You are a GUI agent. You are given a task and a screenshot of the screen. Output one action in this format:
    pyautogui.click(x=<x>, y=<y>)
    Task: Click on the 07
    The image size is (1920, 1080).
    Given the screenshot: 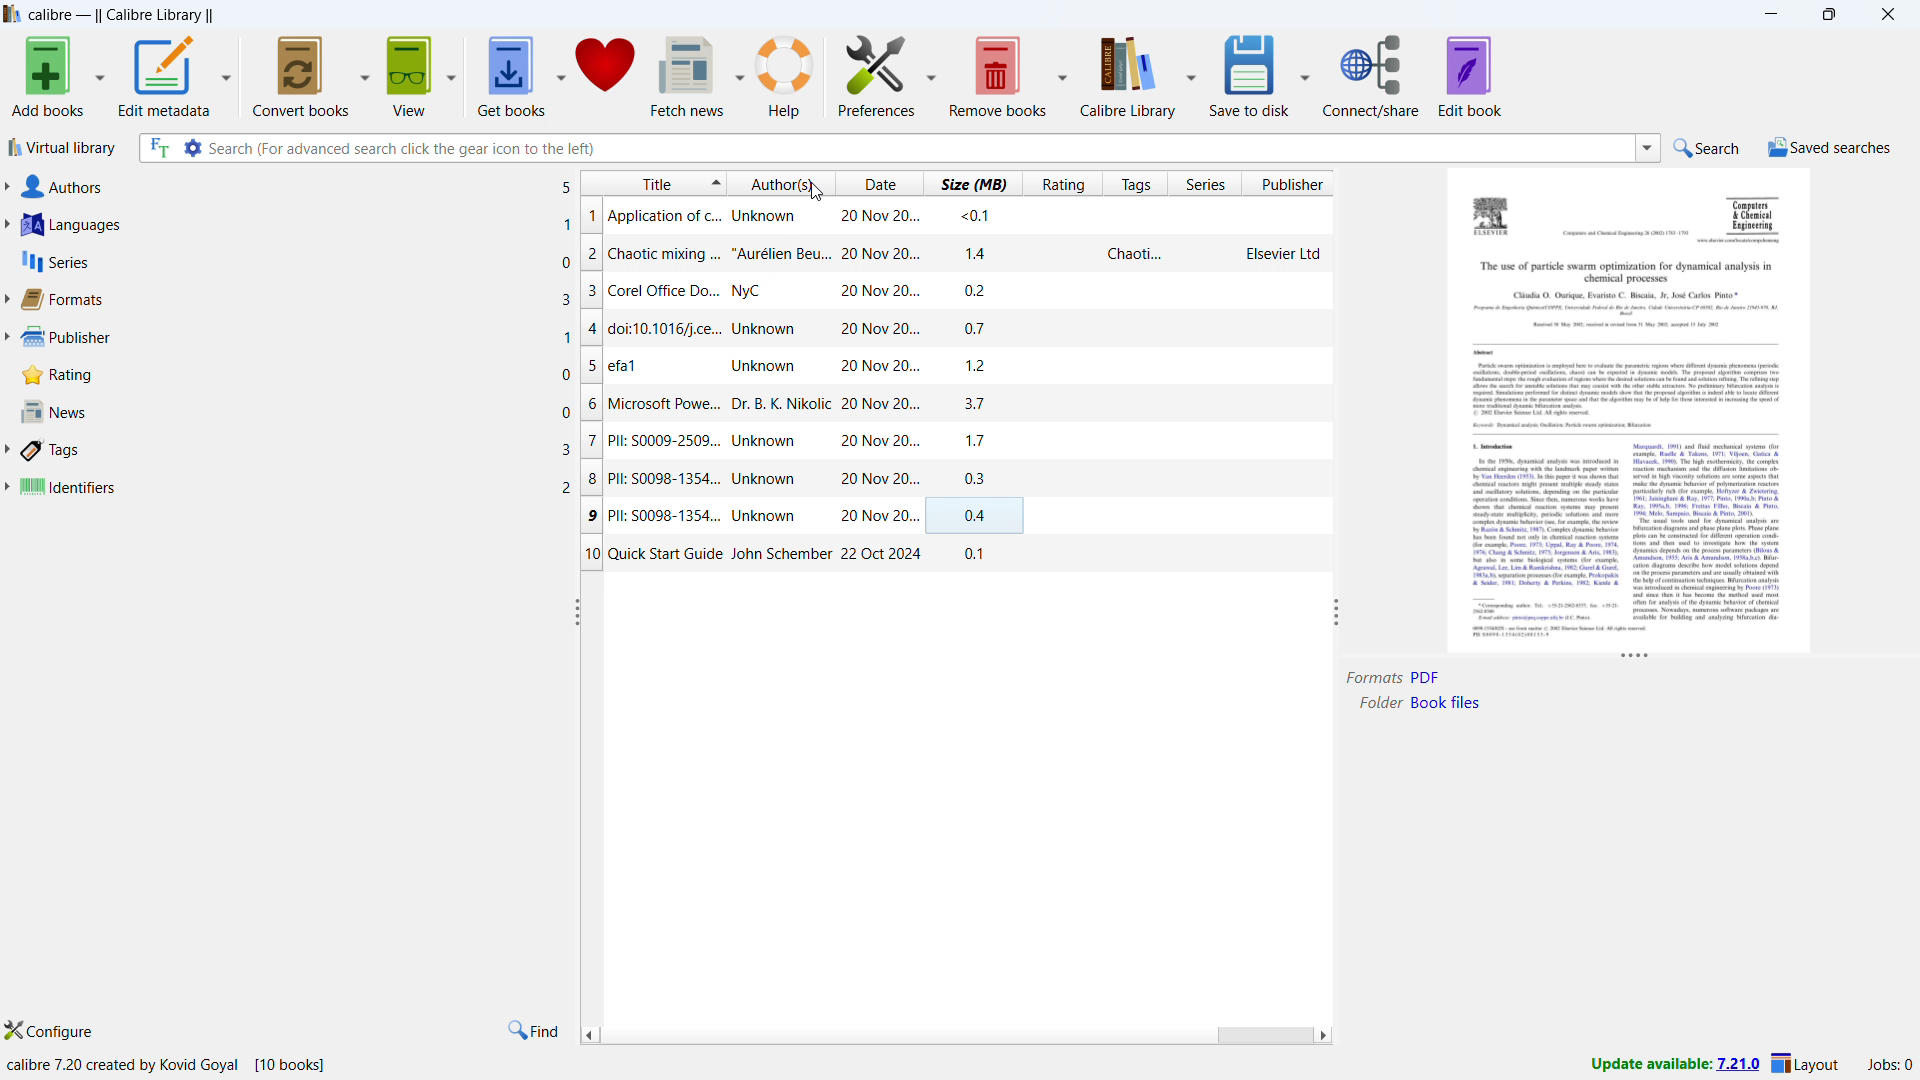 What is the action you would take?
    pyautogui.click(x=980, y=327)
    